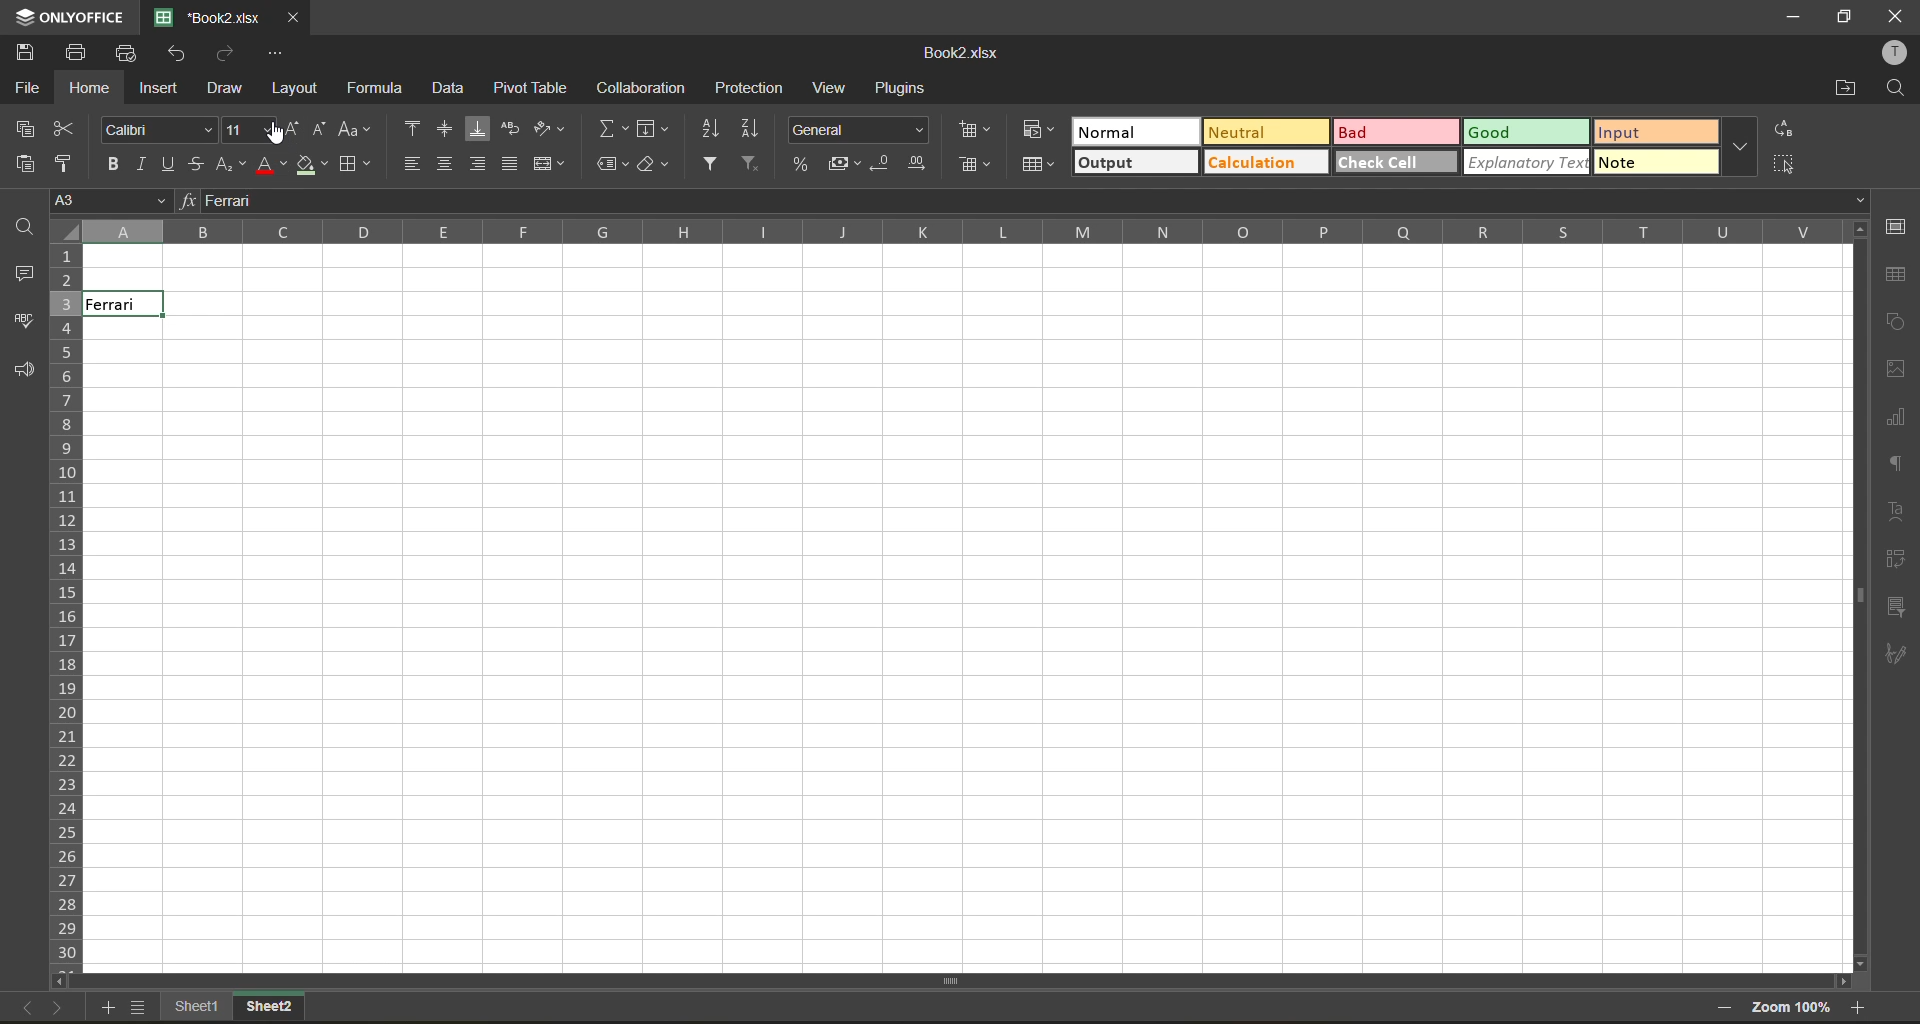  Describe the element at coordinates (324, 129) in the screenshot. I see `decrement size` at that location.